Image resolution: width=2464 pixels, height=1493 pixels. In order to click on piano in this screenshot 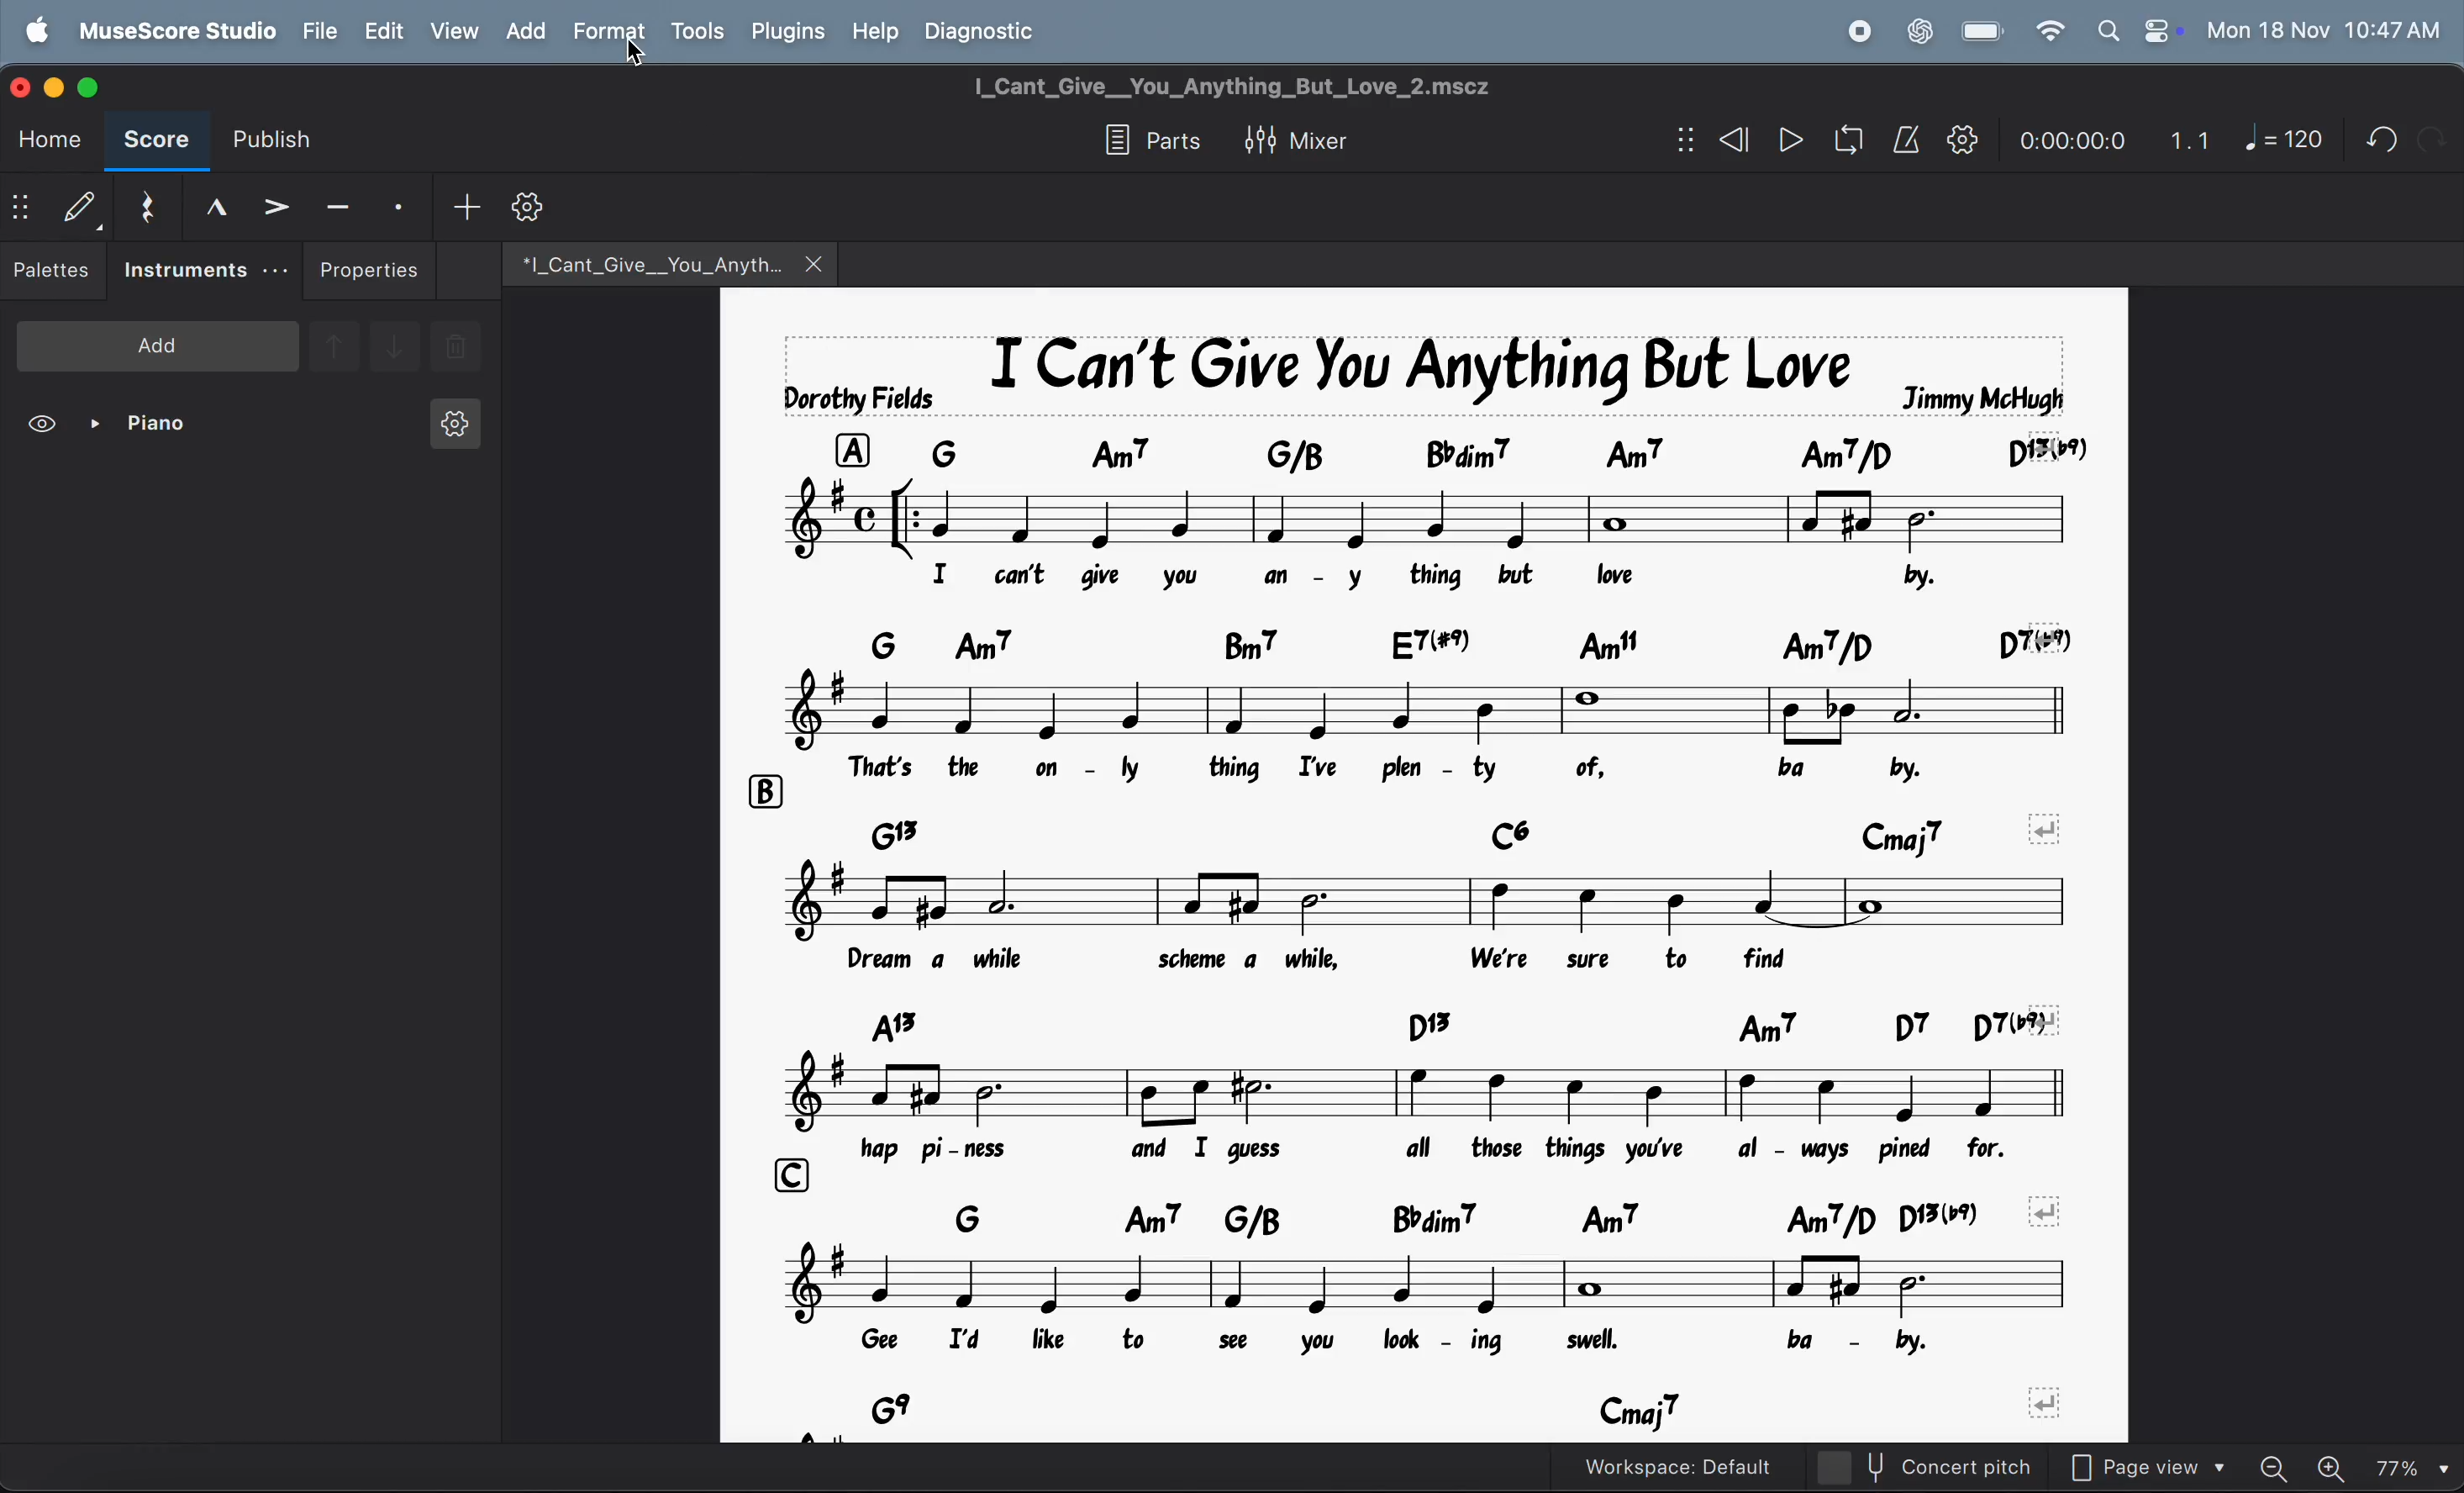, I will do `click(147, 427)`.